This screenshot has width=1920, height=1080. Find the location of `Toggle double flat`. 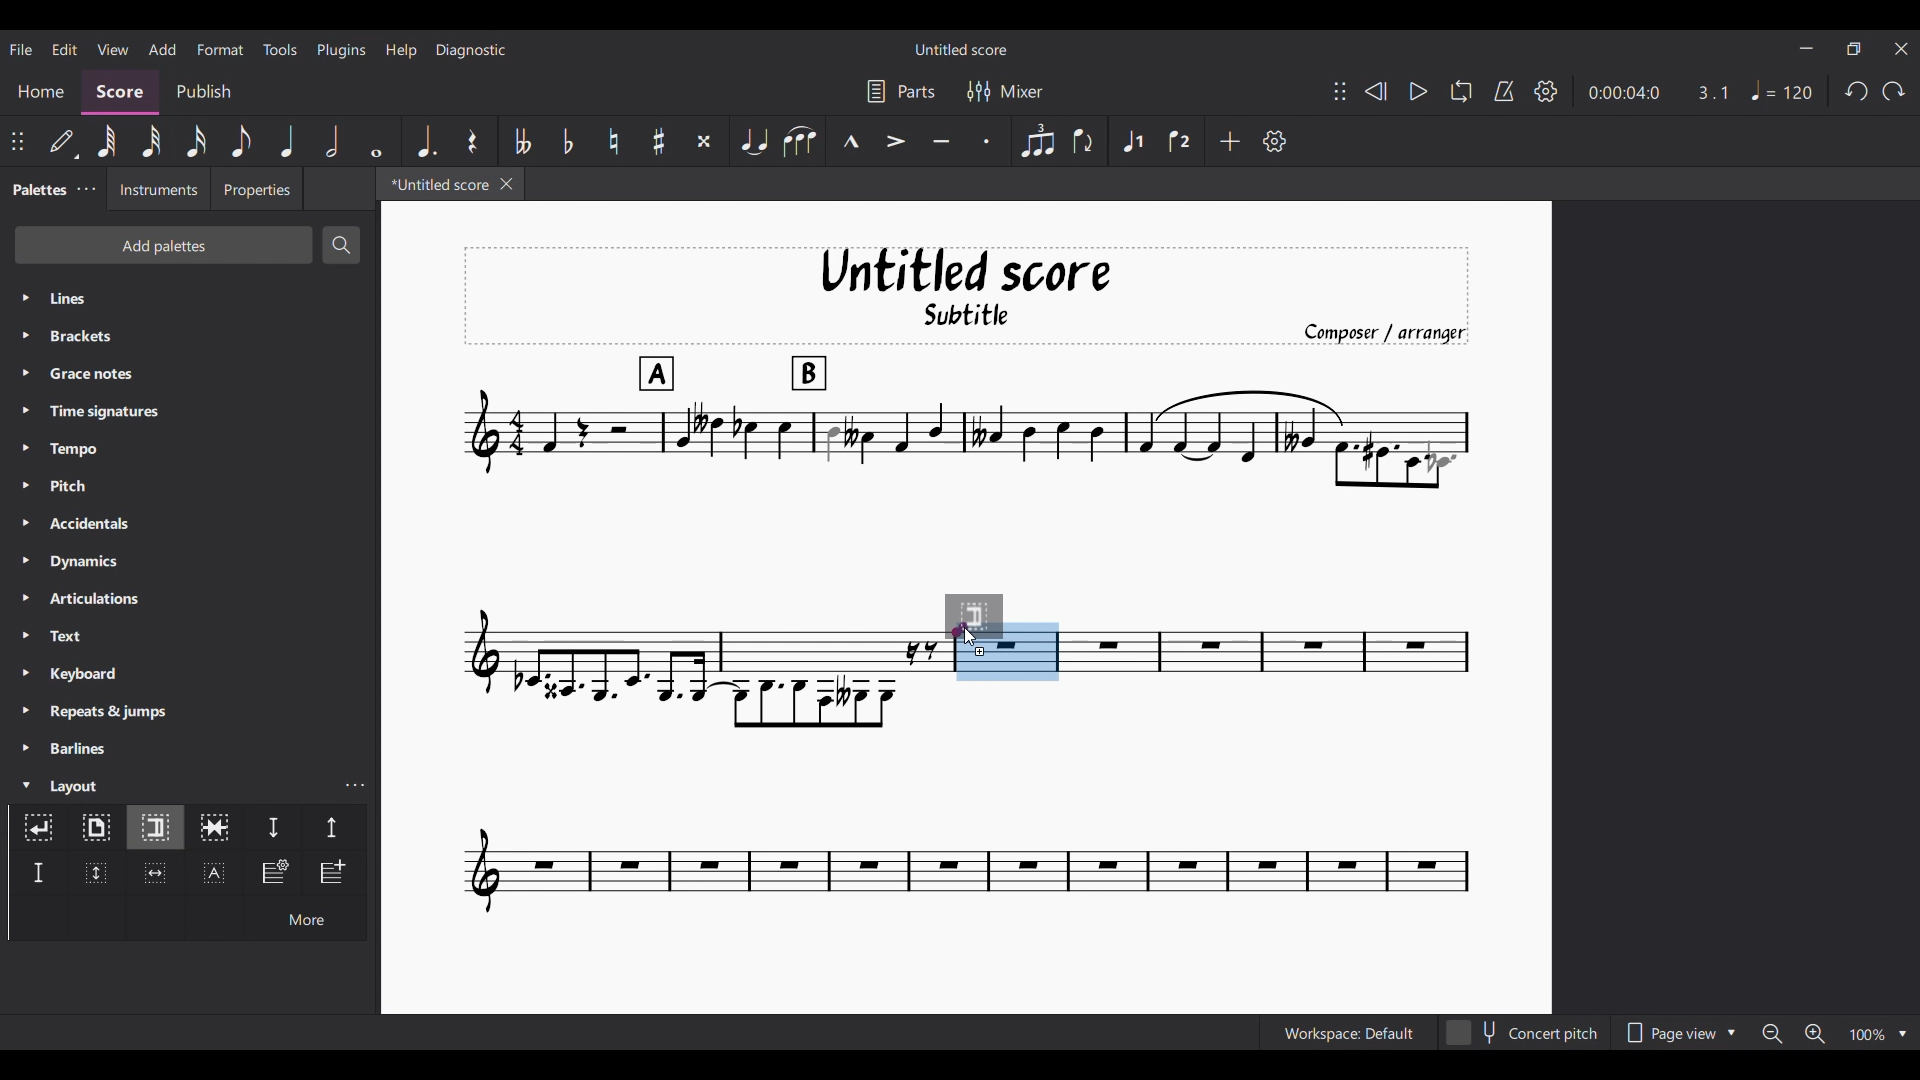

Toggle double flat is located at coordinates (520, 141).